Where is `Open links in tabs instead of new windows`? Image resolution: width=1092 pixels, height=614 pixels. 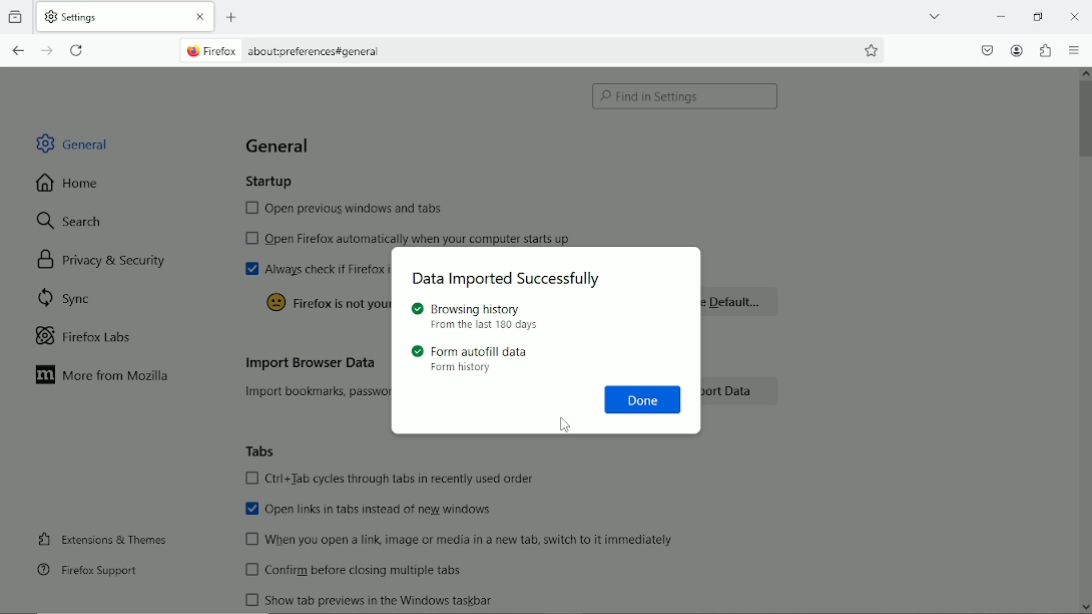 Open links in tabs instead of new windows is located at coordinates (370, 512).